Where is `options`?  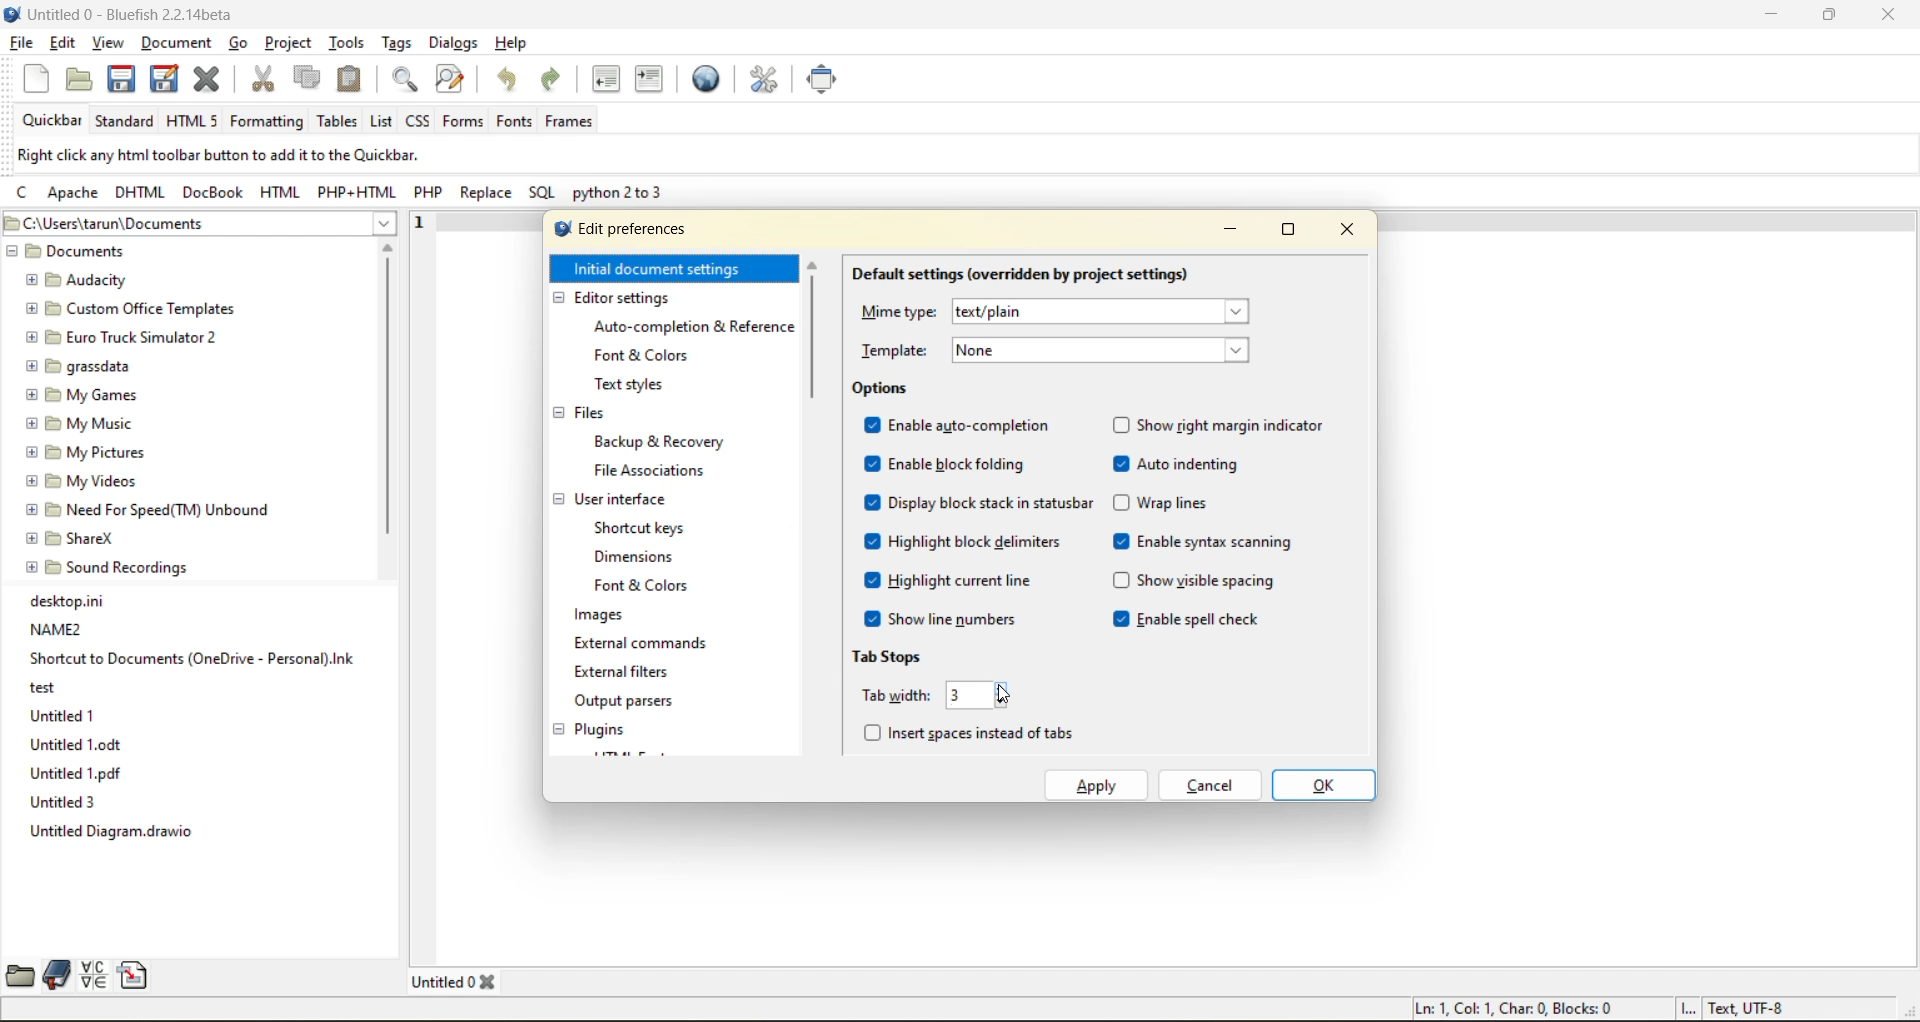 options is located at coordinates (880, 388).